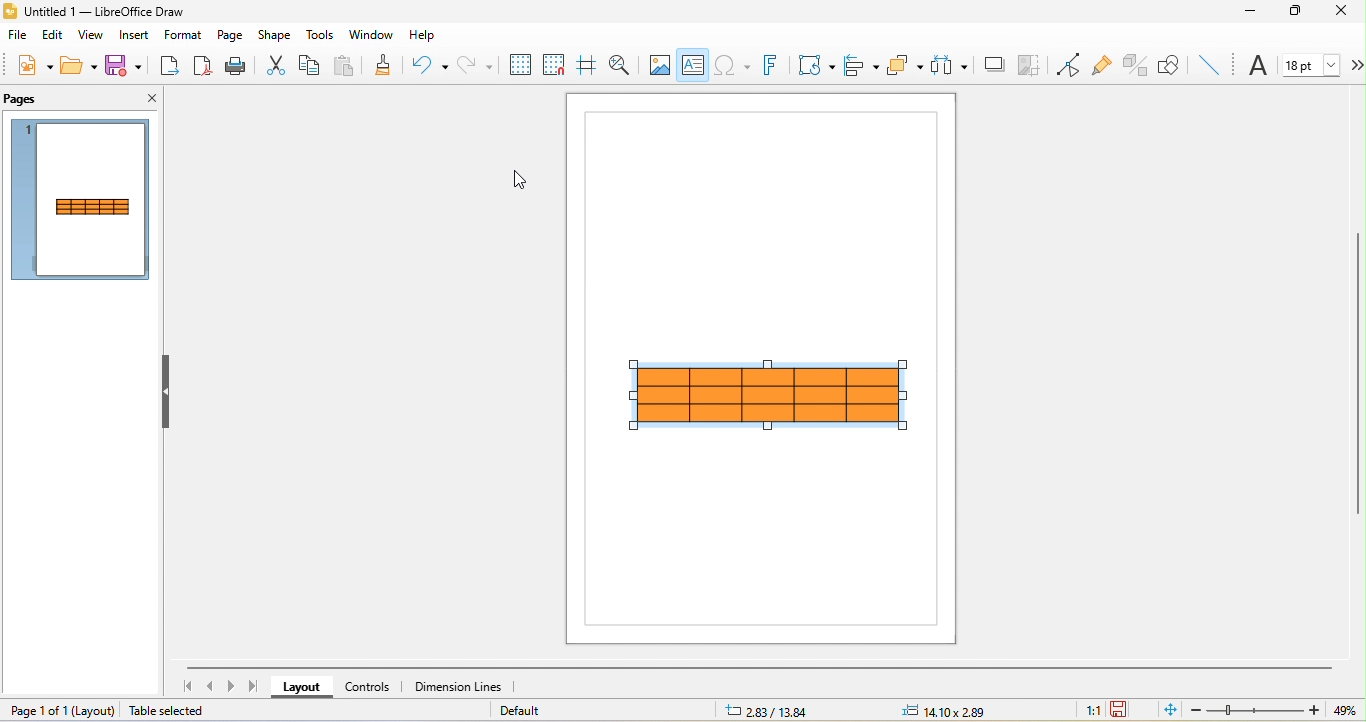 The height and width of the screenshot is (722, 1366). What do you see at coordinates (1134, 64) in the screenshot?
I see `toggle extrusion` at bounding box center [1134, 64].